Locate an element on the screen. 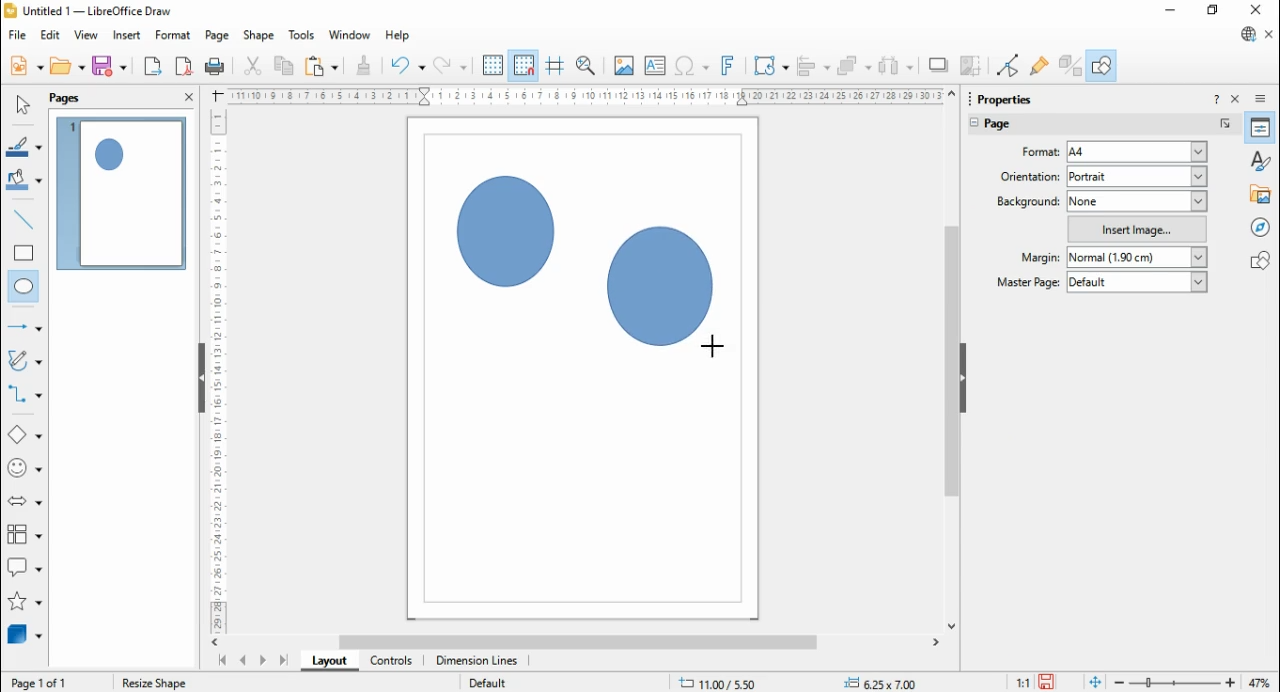  zoom slider is located at coordinates (1175, 683).